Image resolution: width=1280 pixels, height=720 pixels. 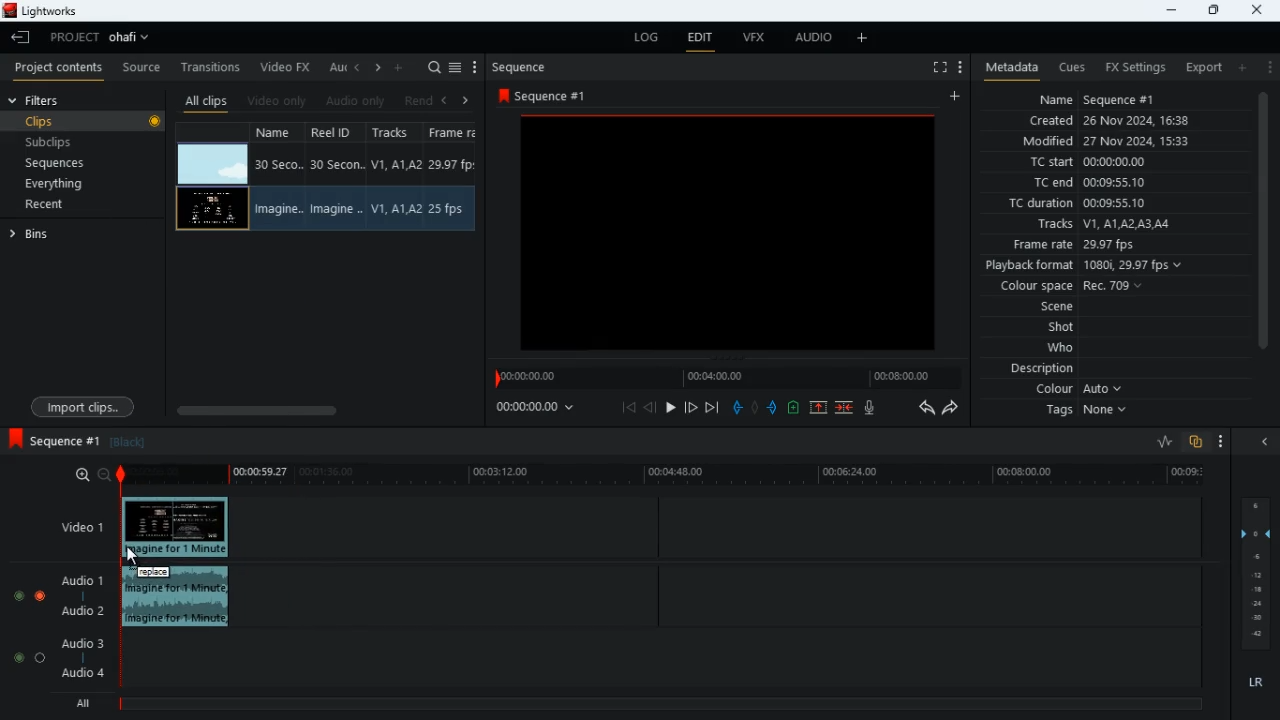 What do you see at coordinates (932, 68) in the screenshot?
I see `full screen` at bounding box center [932, 68].